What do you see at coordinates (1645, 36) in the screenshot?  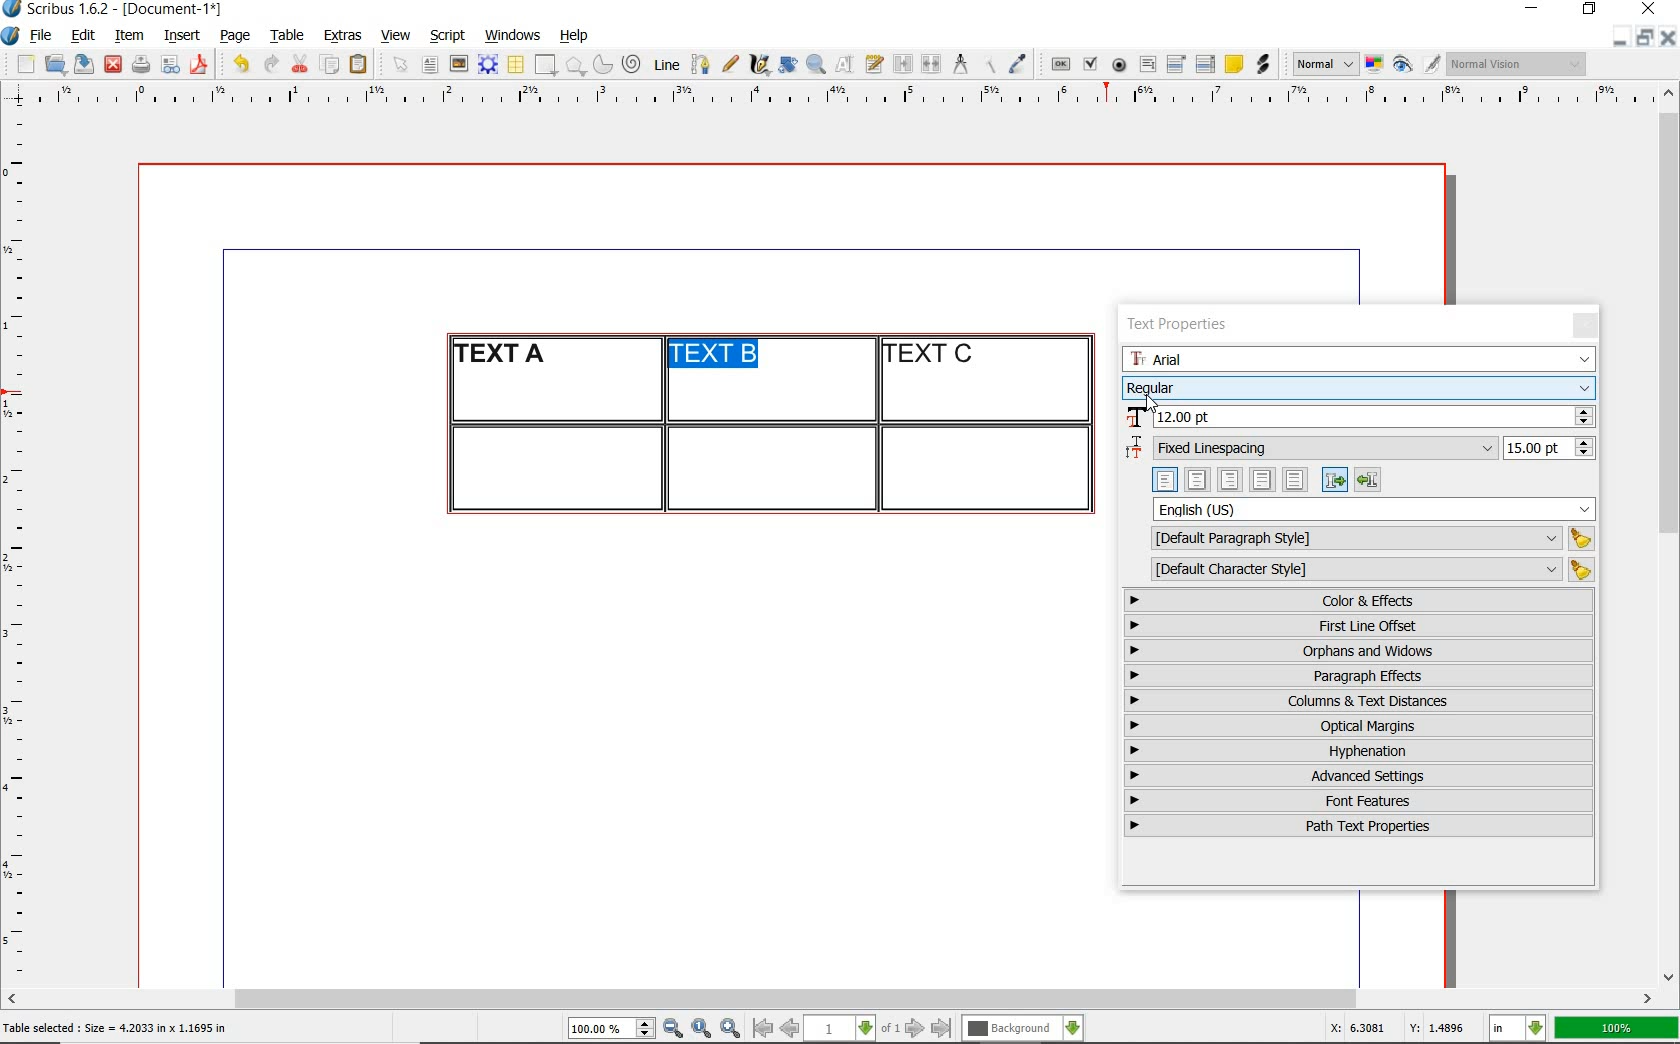 I see `restore` at bounding box center [1645, 36].